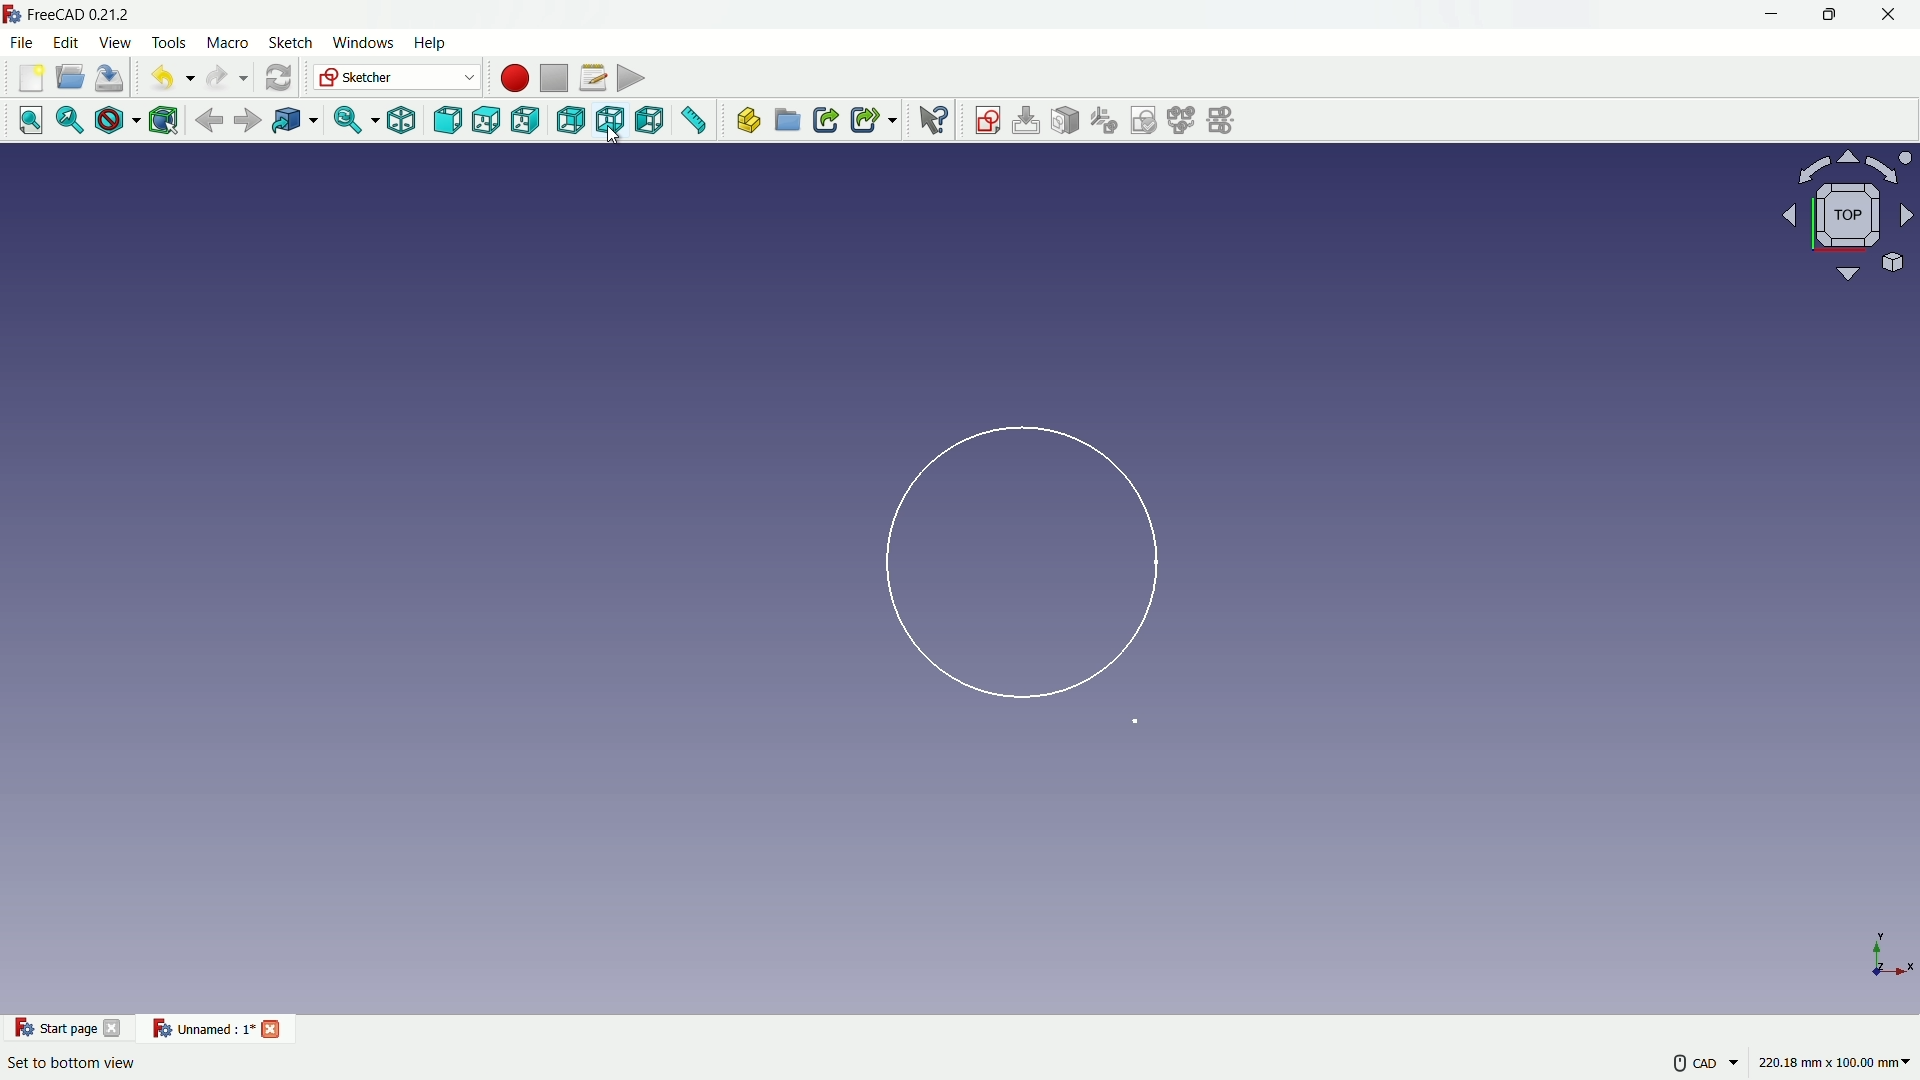  Describe the element at coordinates (51, 1028) in the screenshot. I see `start page` at that location.